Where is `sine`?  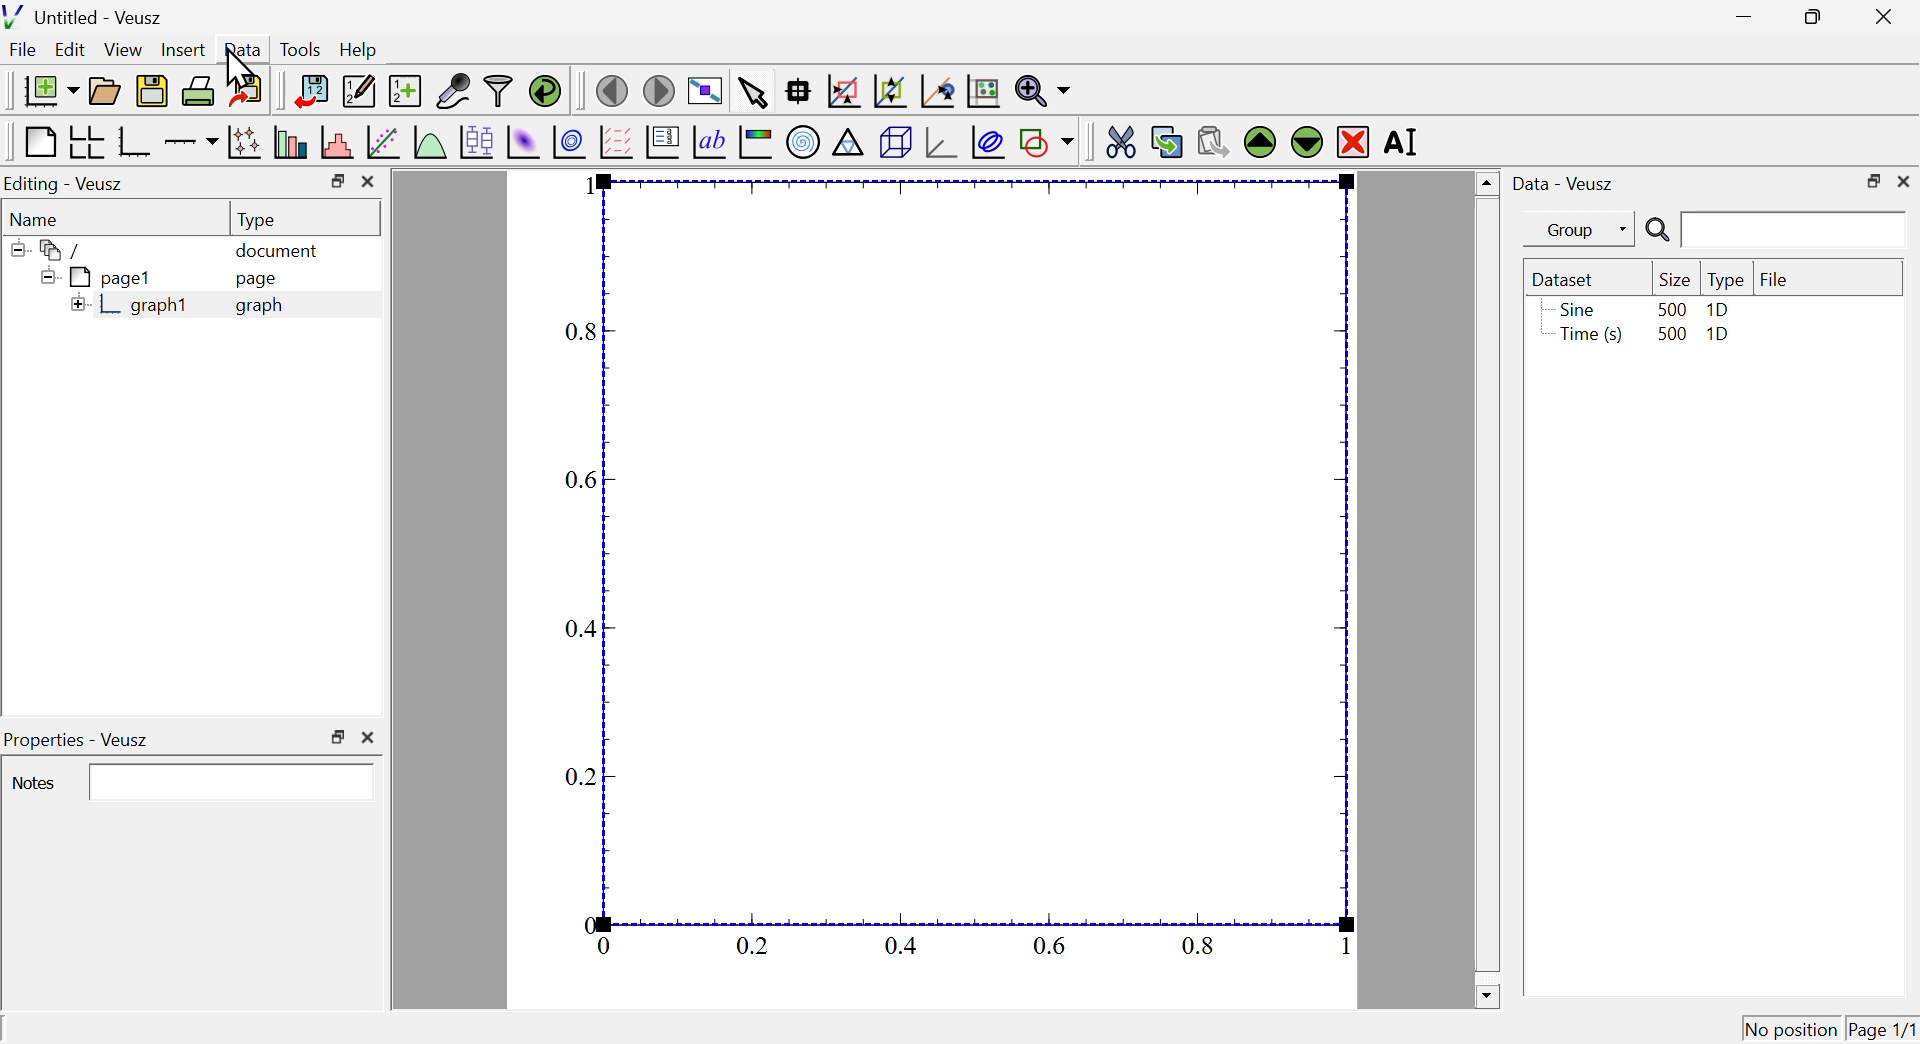
sine is located at coordinates (1575, 309).